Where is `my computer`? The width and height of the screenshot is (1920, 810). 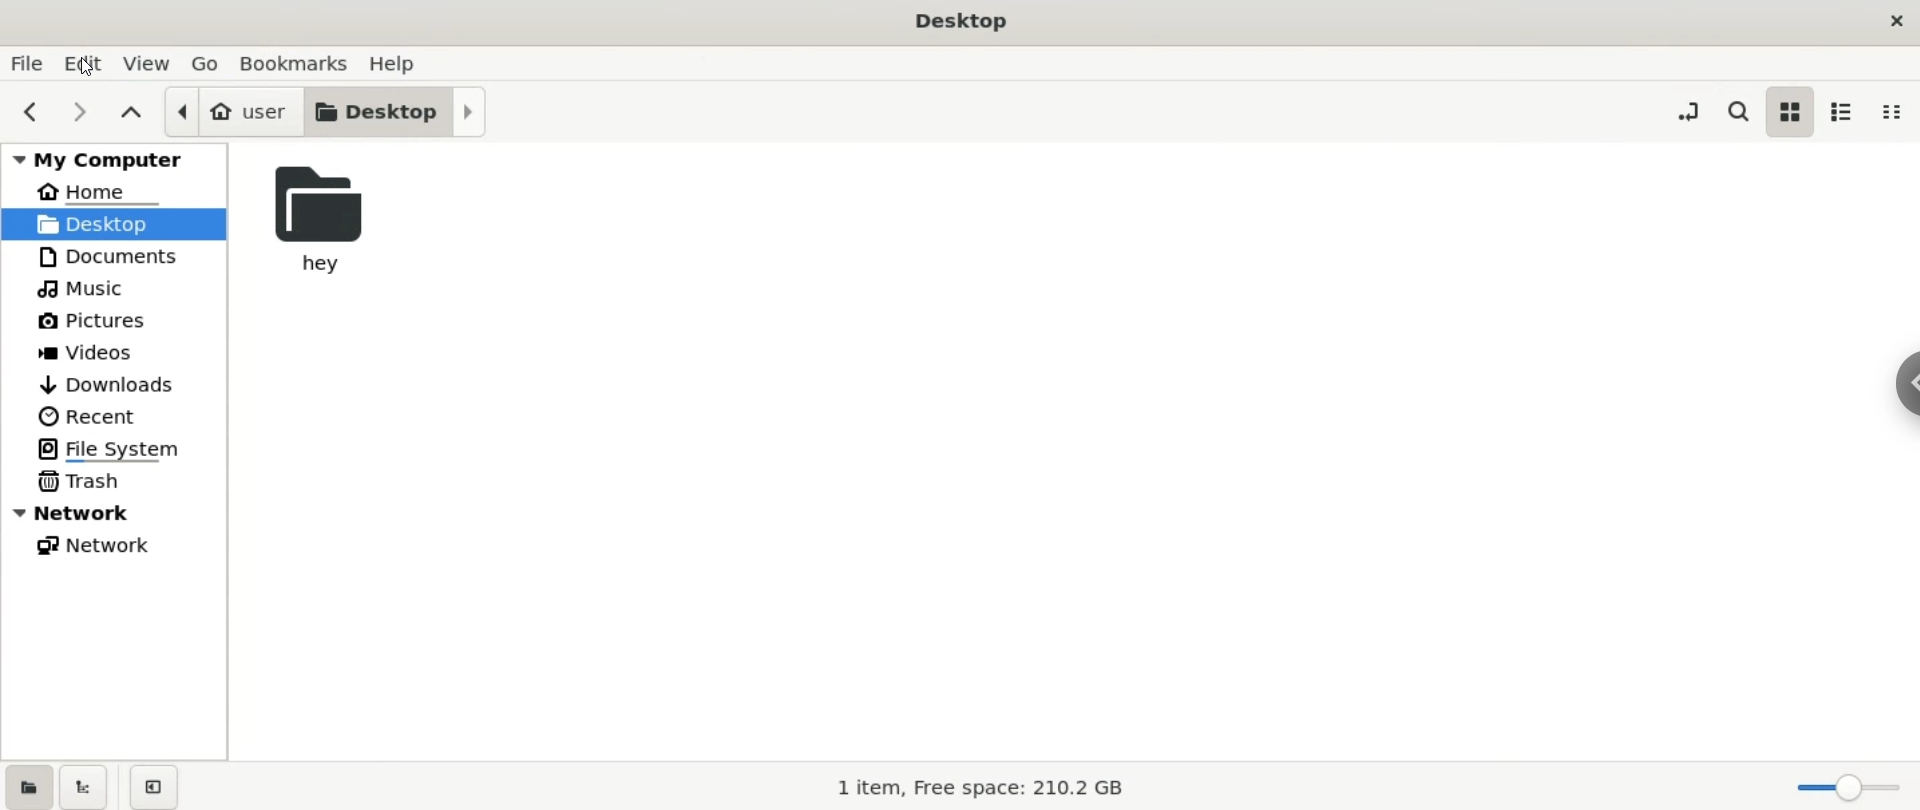
my computer is located at coordinates (109, 157).